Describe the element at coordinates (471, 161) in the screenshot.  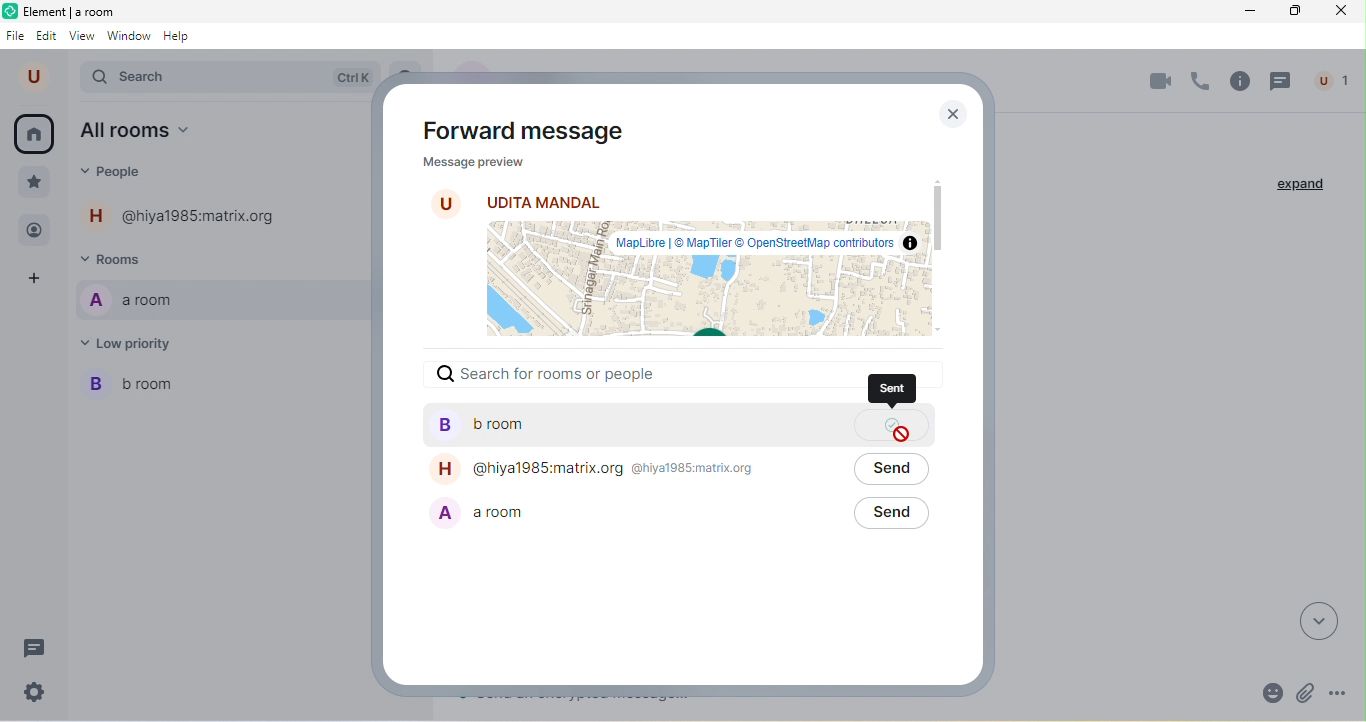
I see `Message preview` at that location.